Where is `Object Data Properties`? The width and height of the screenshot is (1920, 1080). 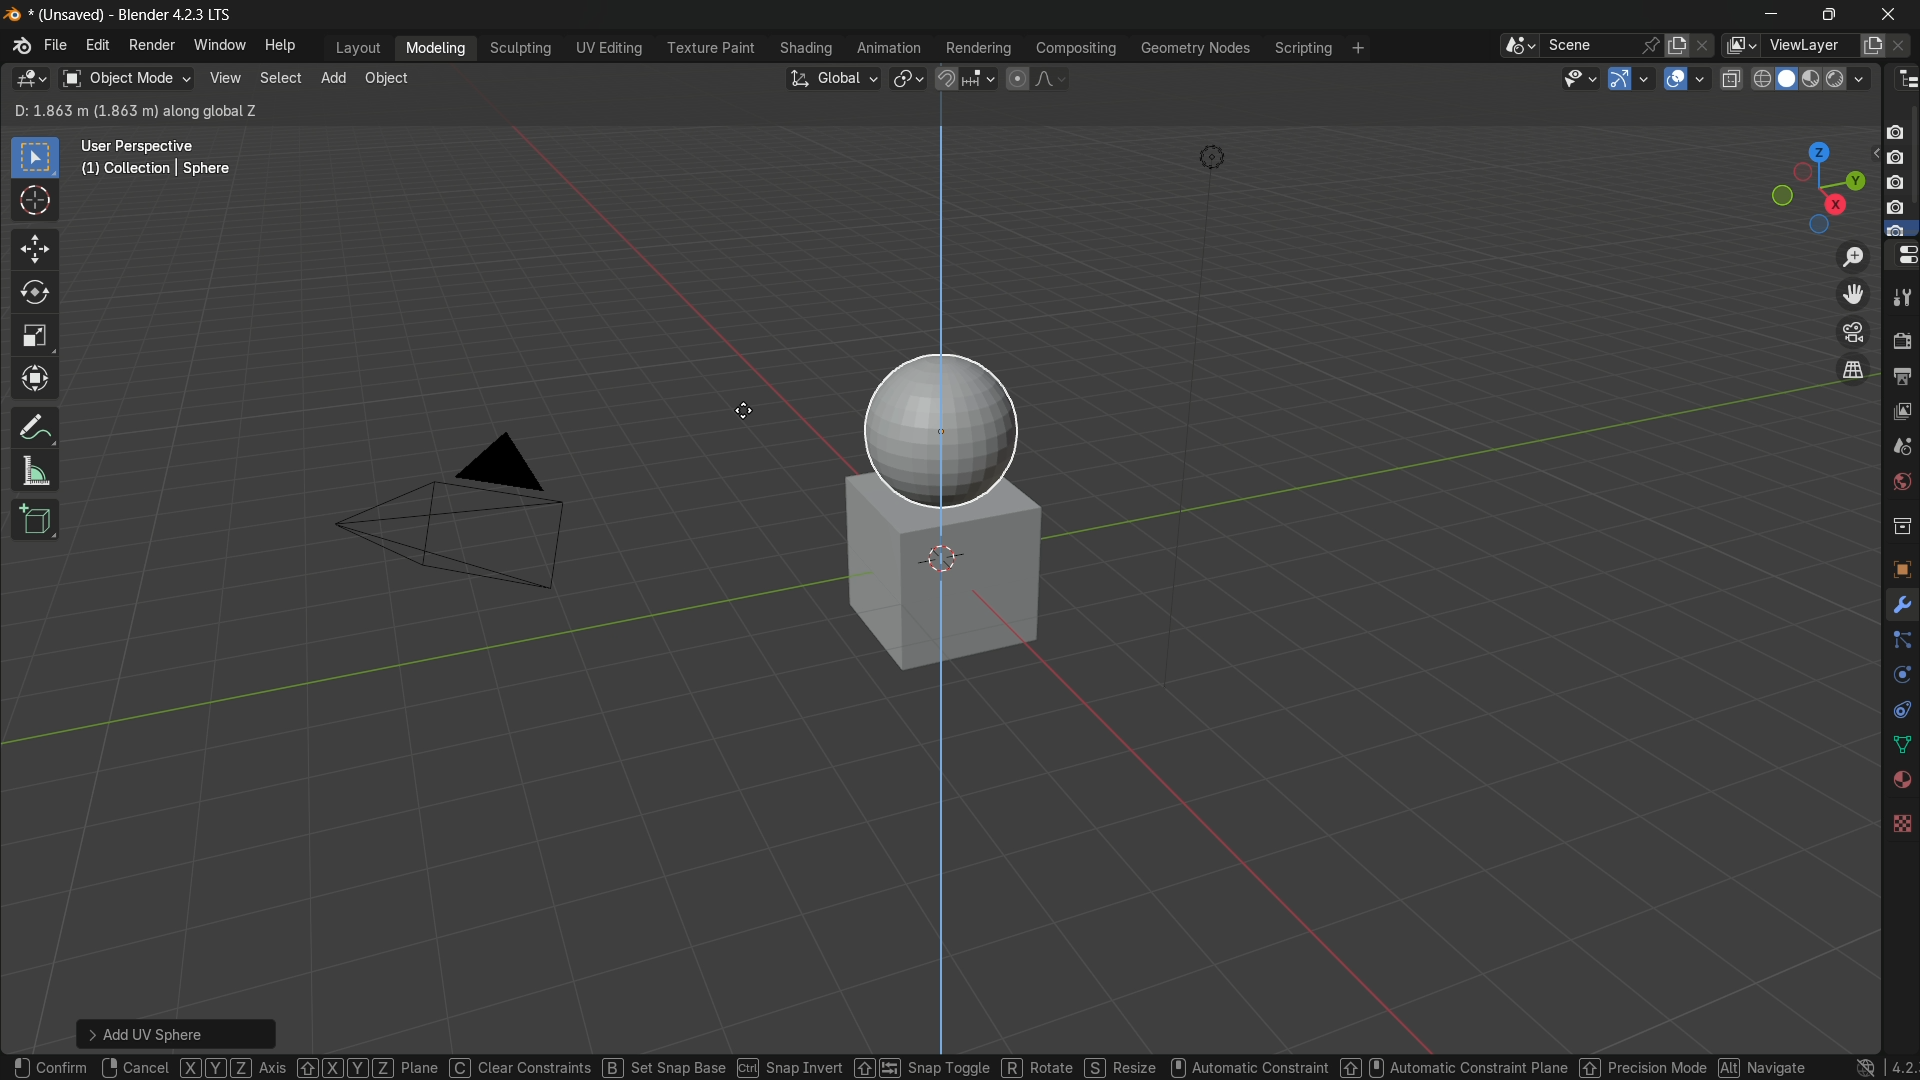 Object Data Properties is located at coordinates (1900, 675).